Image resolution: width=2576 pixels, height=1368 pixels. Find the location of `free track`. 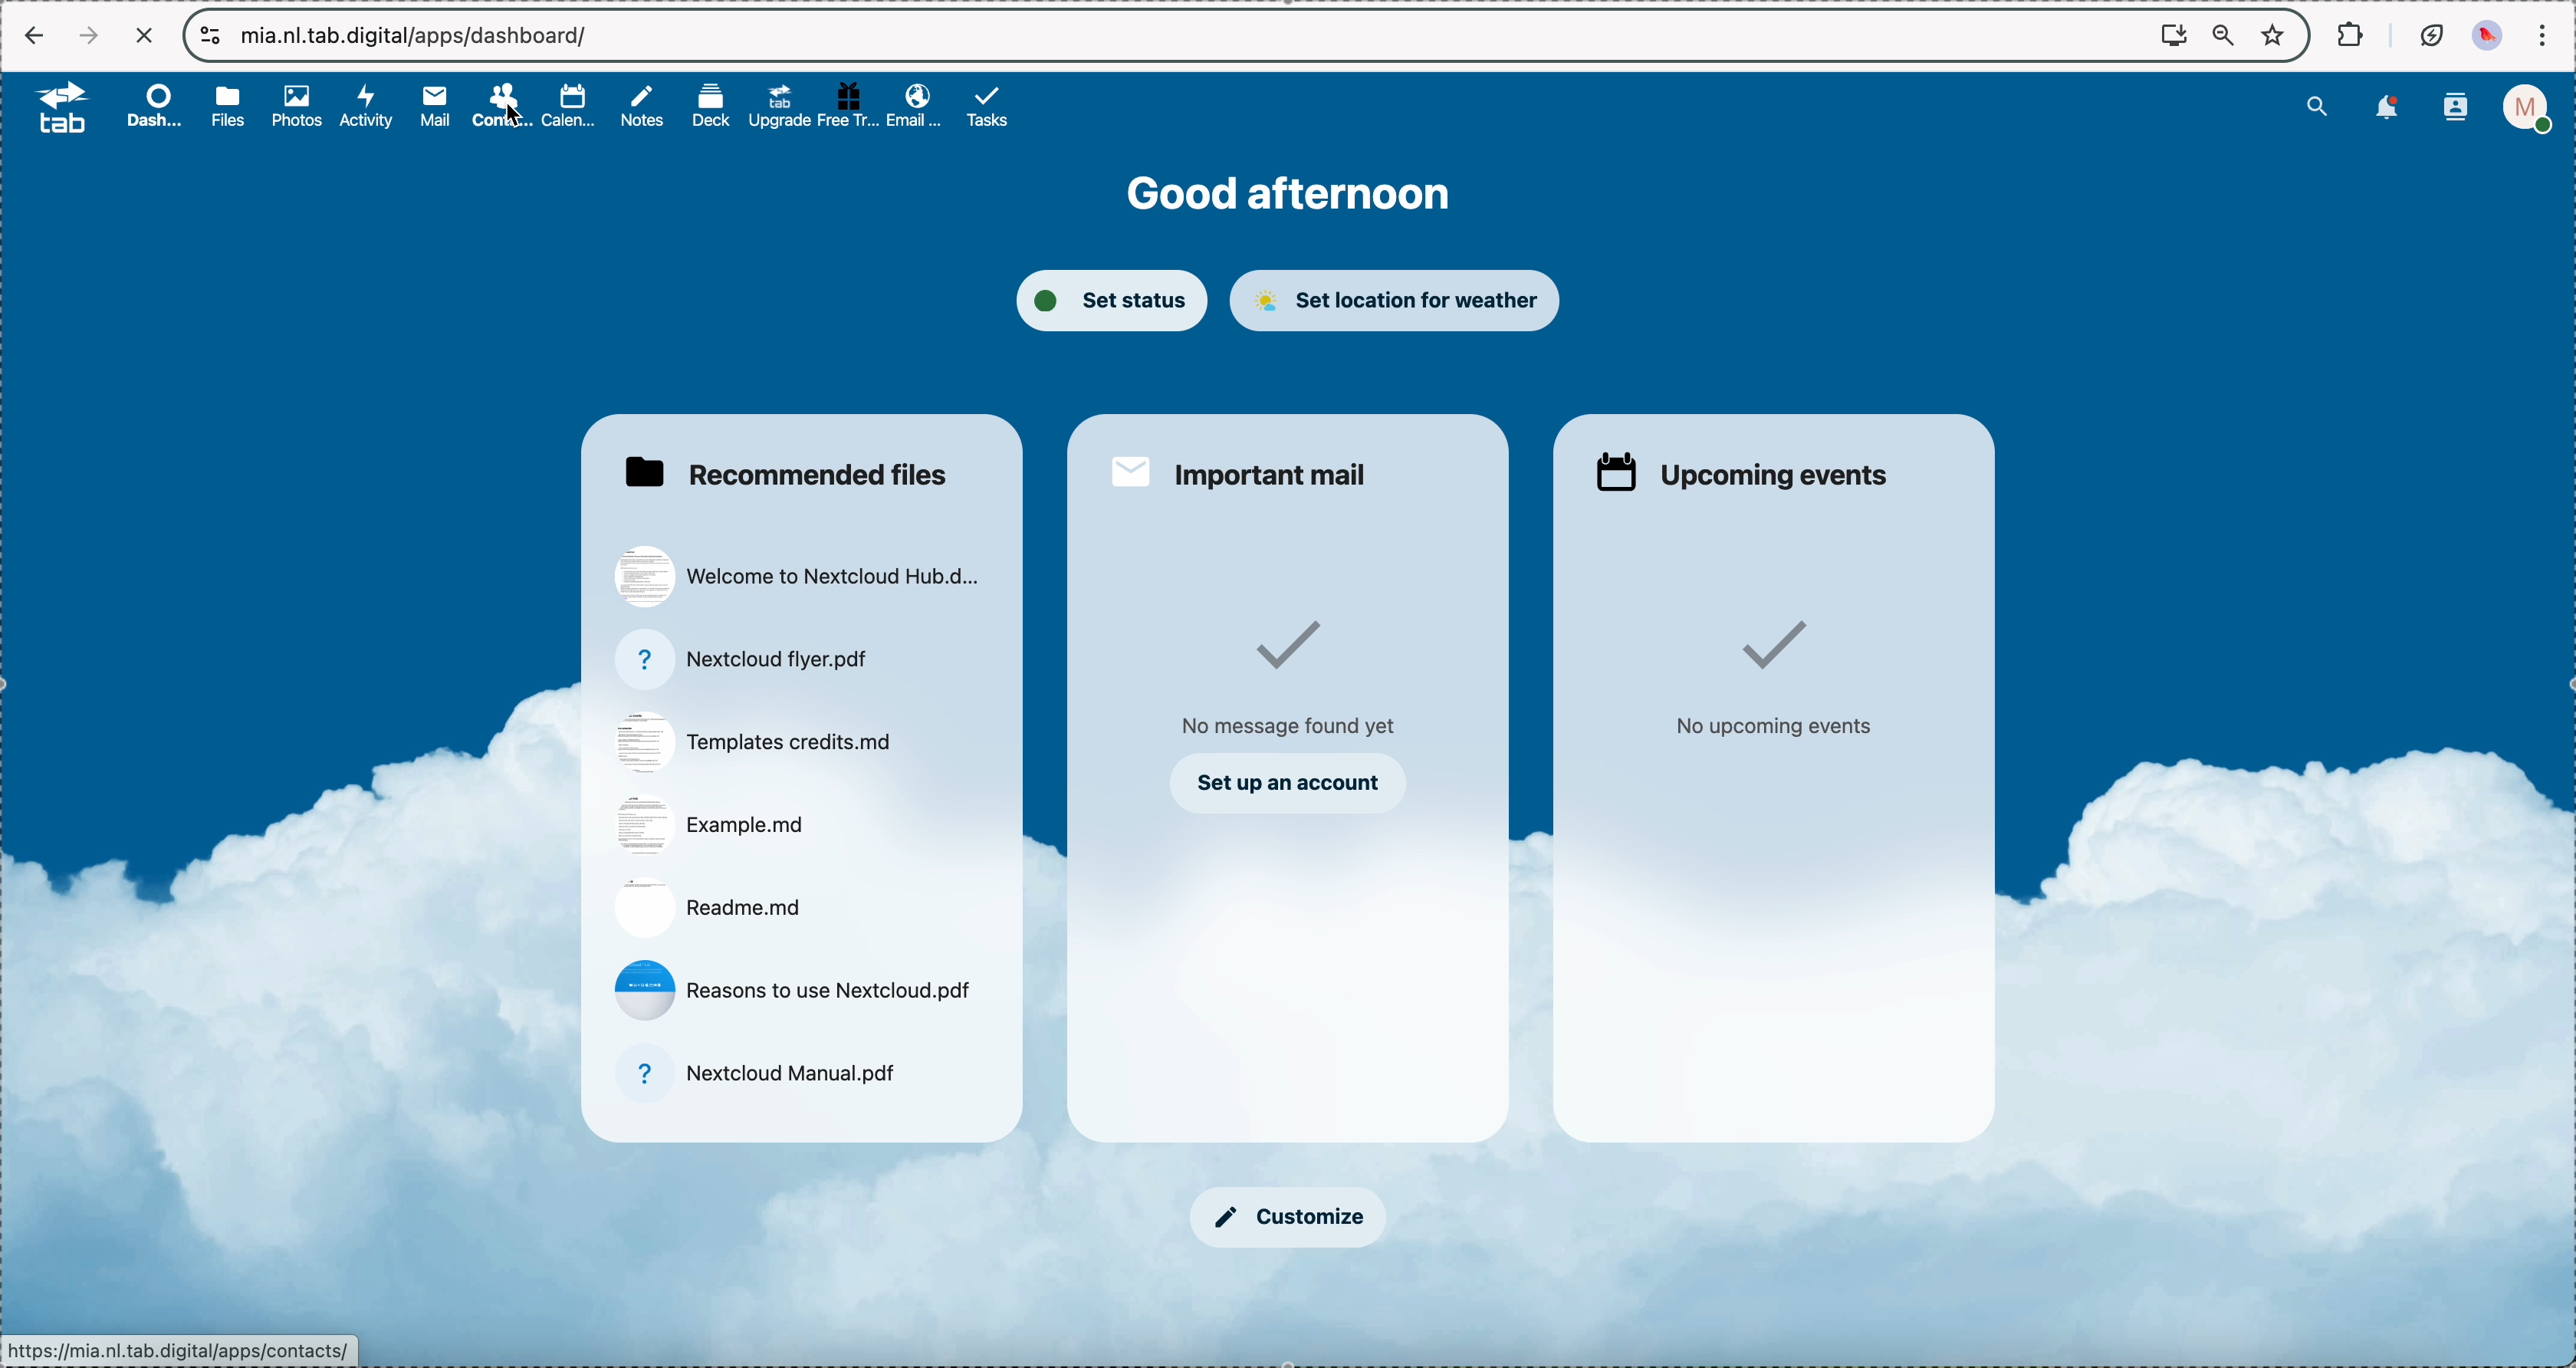

free track is located at coordinates (847, 104).